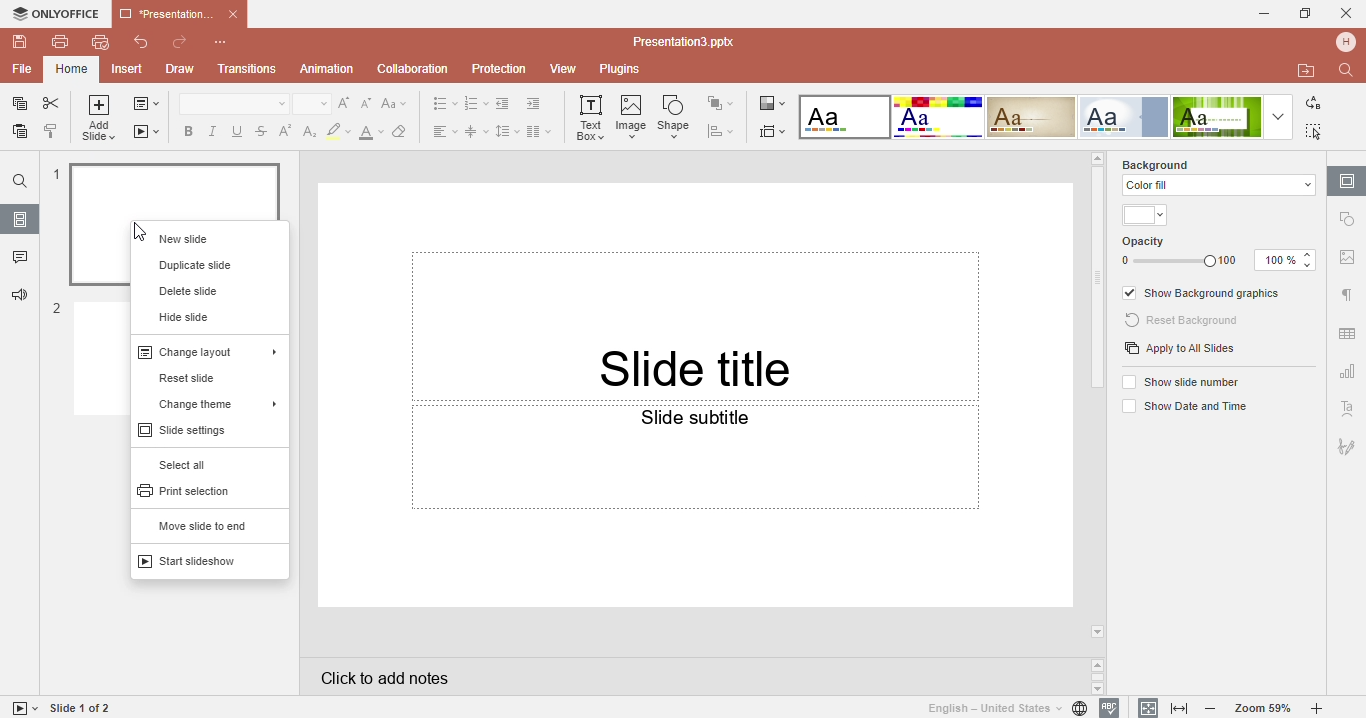 This screenshot has width=1366, height=718. Describe the element at coordinates (398, 103) in the screenshot. I see `Change case` at that location.